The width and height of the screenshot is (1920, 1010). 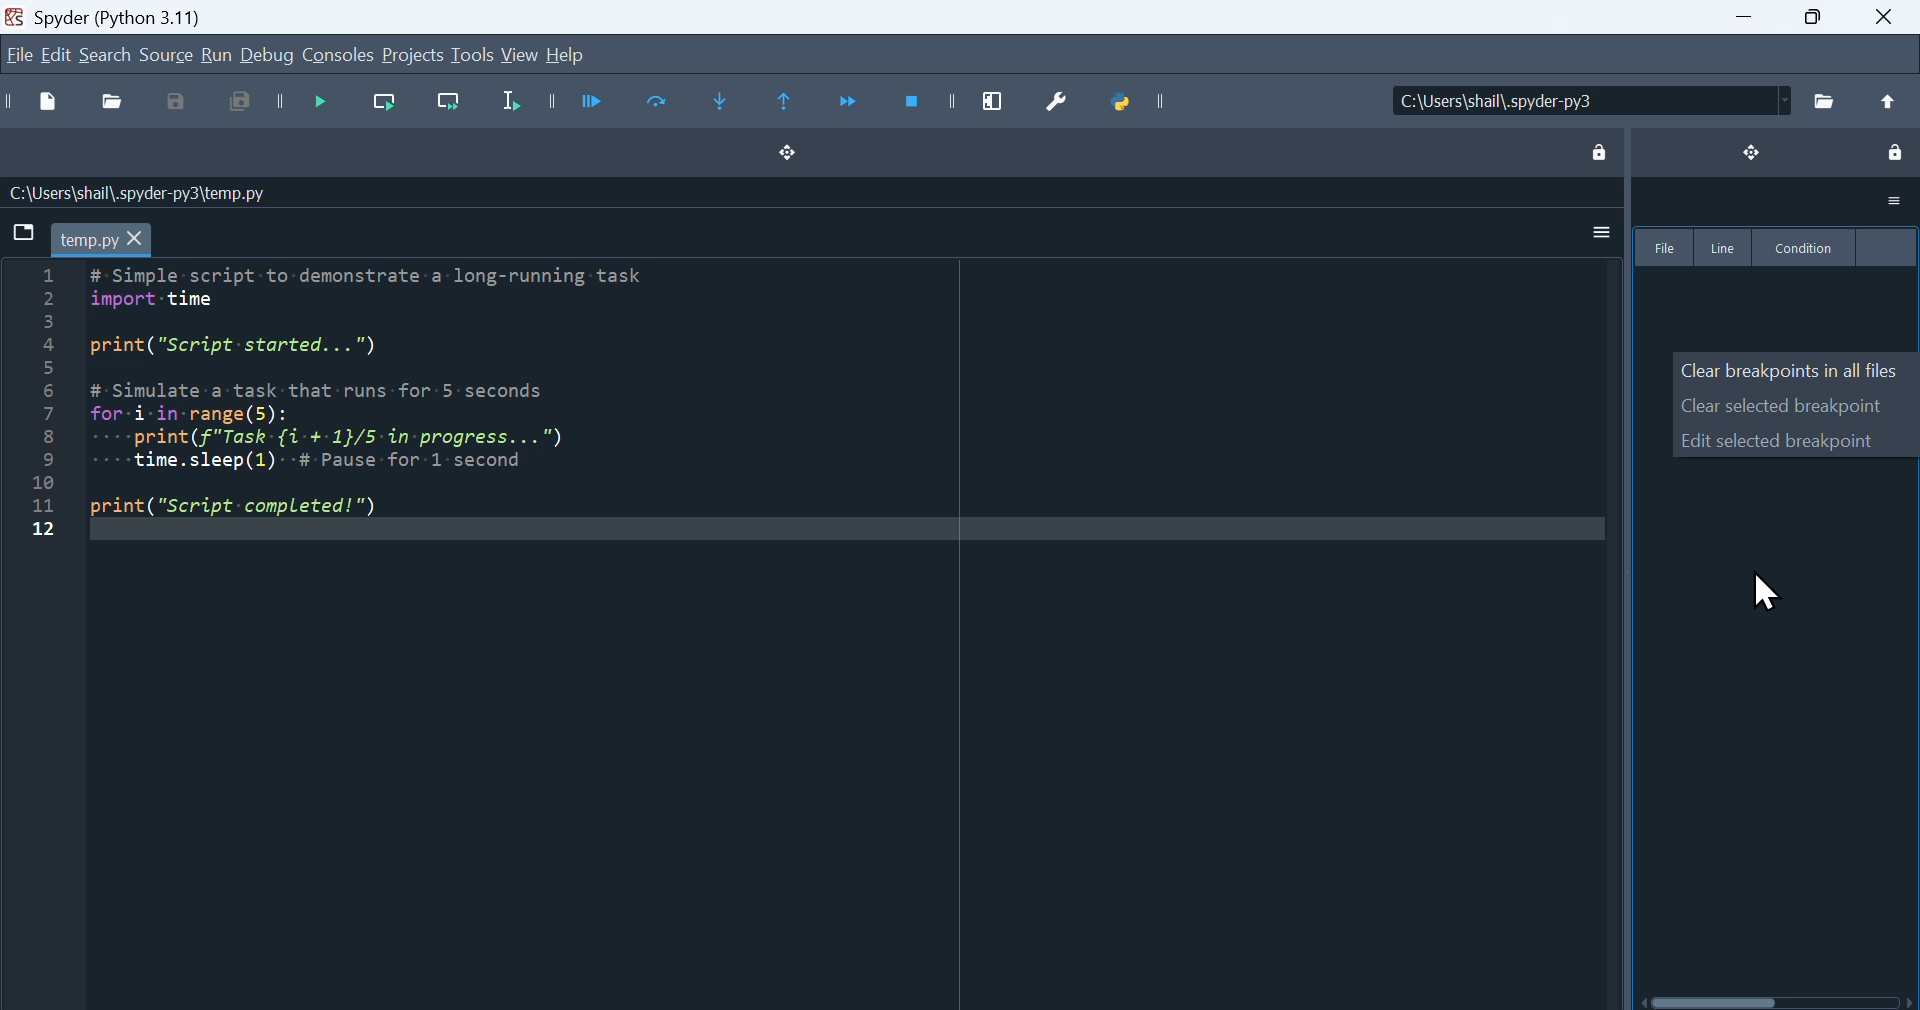 What do you see at coordinates (17, 56) in the screenshot?
I see `` at bounding box center [17, 56].